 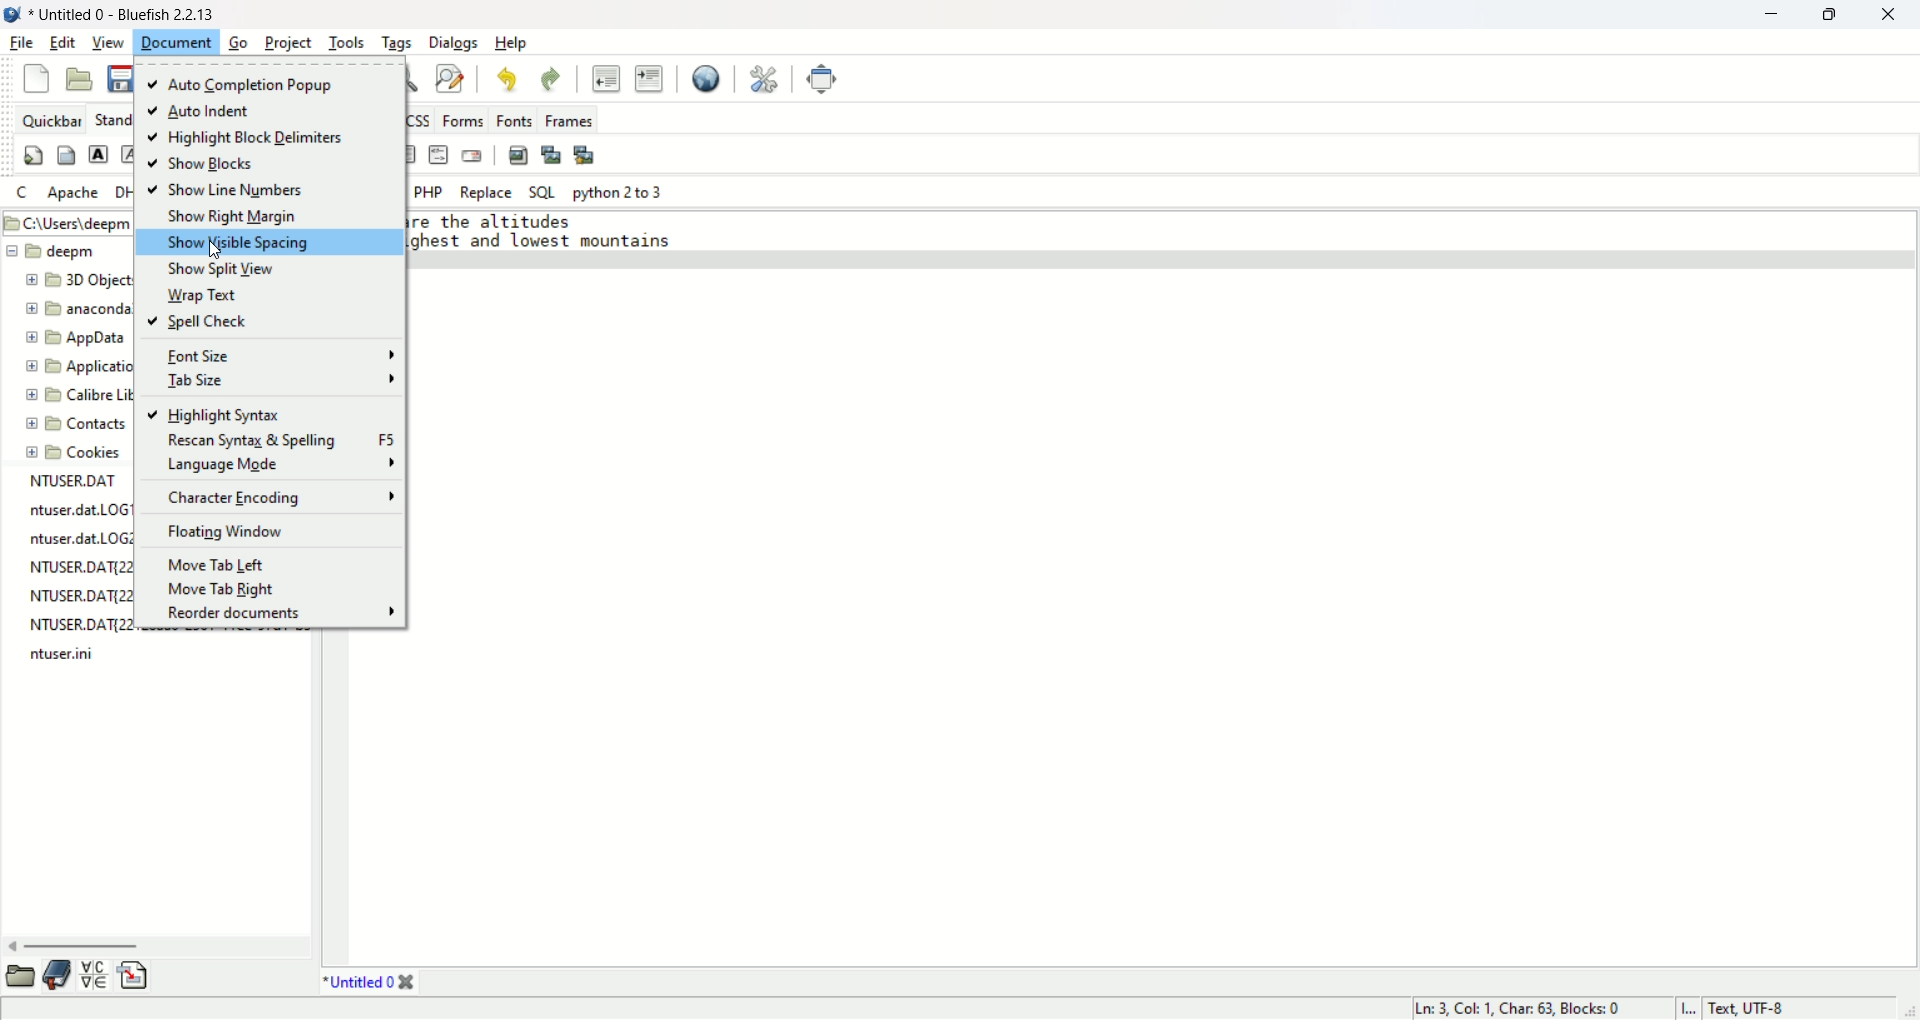 I want to click on character encoding, so click(x=280, y=494).